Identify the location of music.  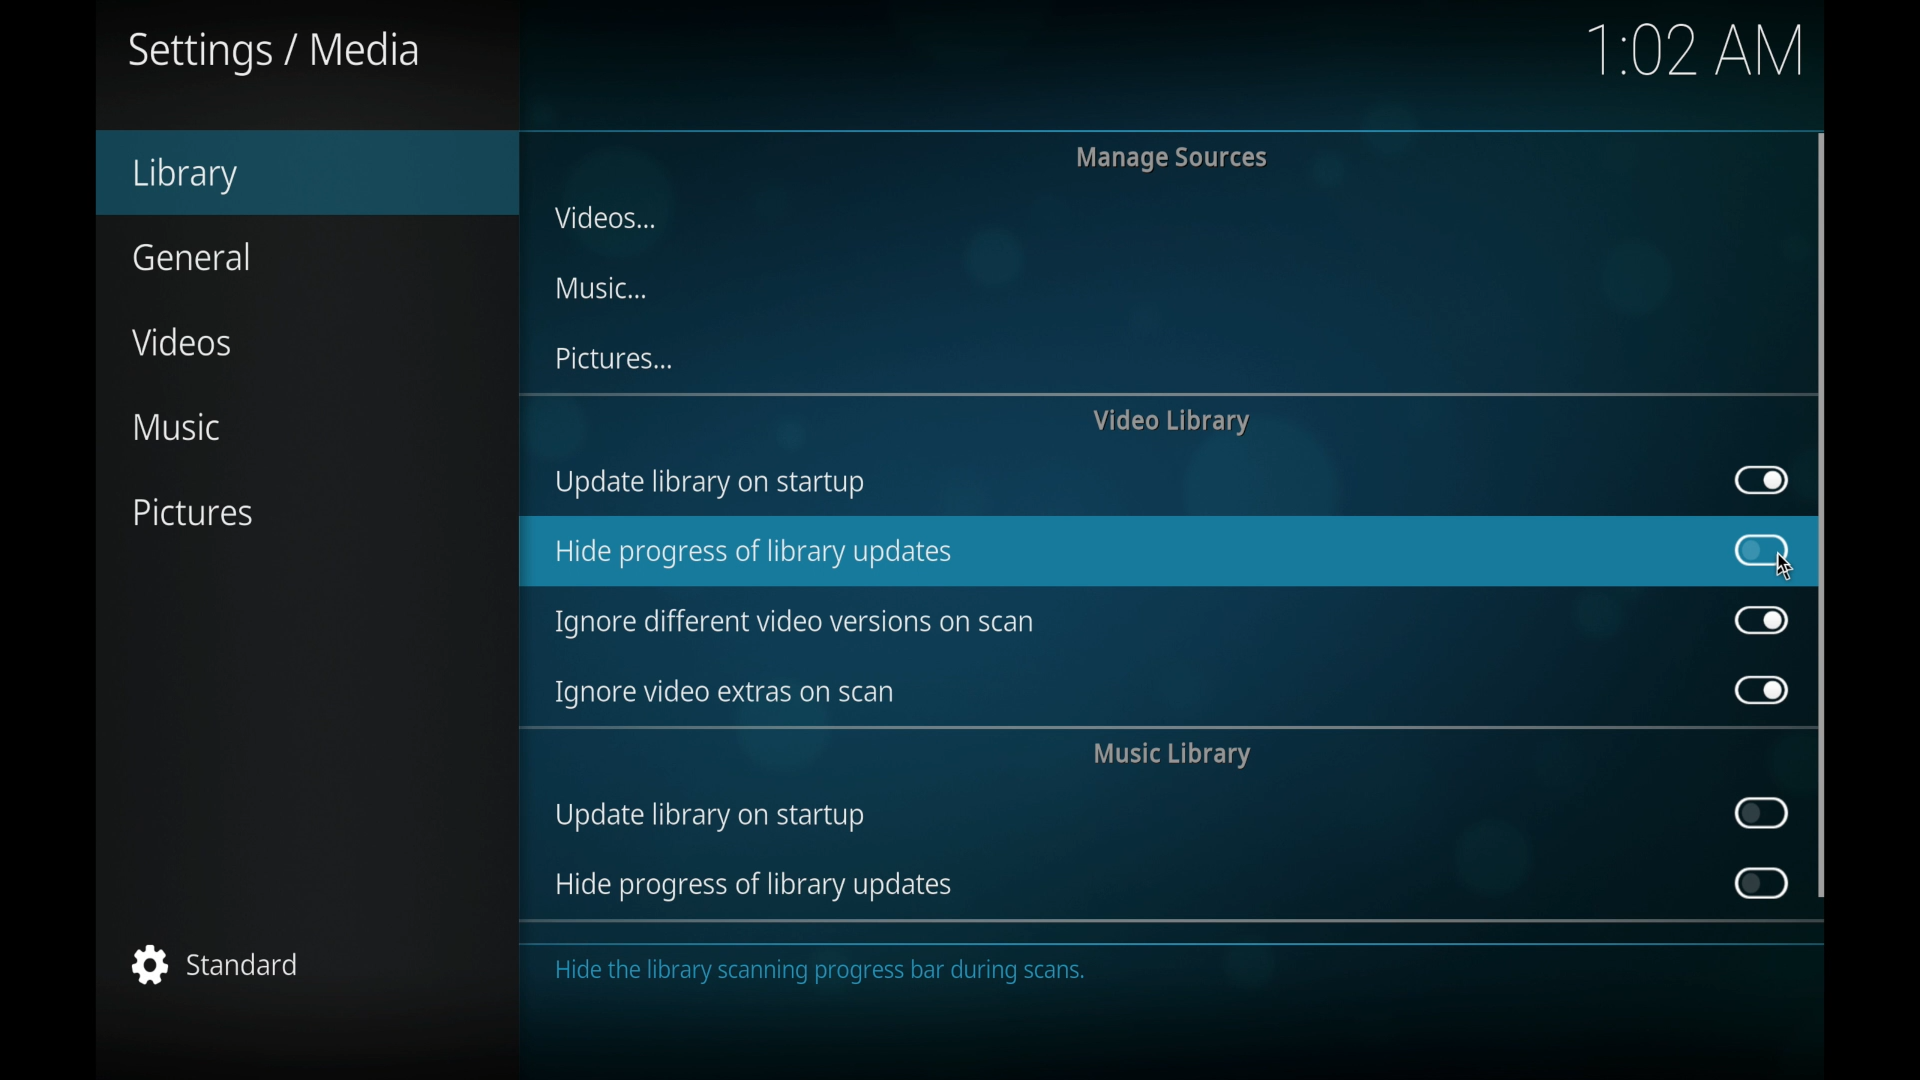
(602, 289).